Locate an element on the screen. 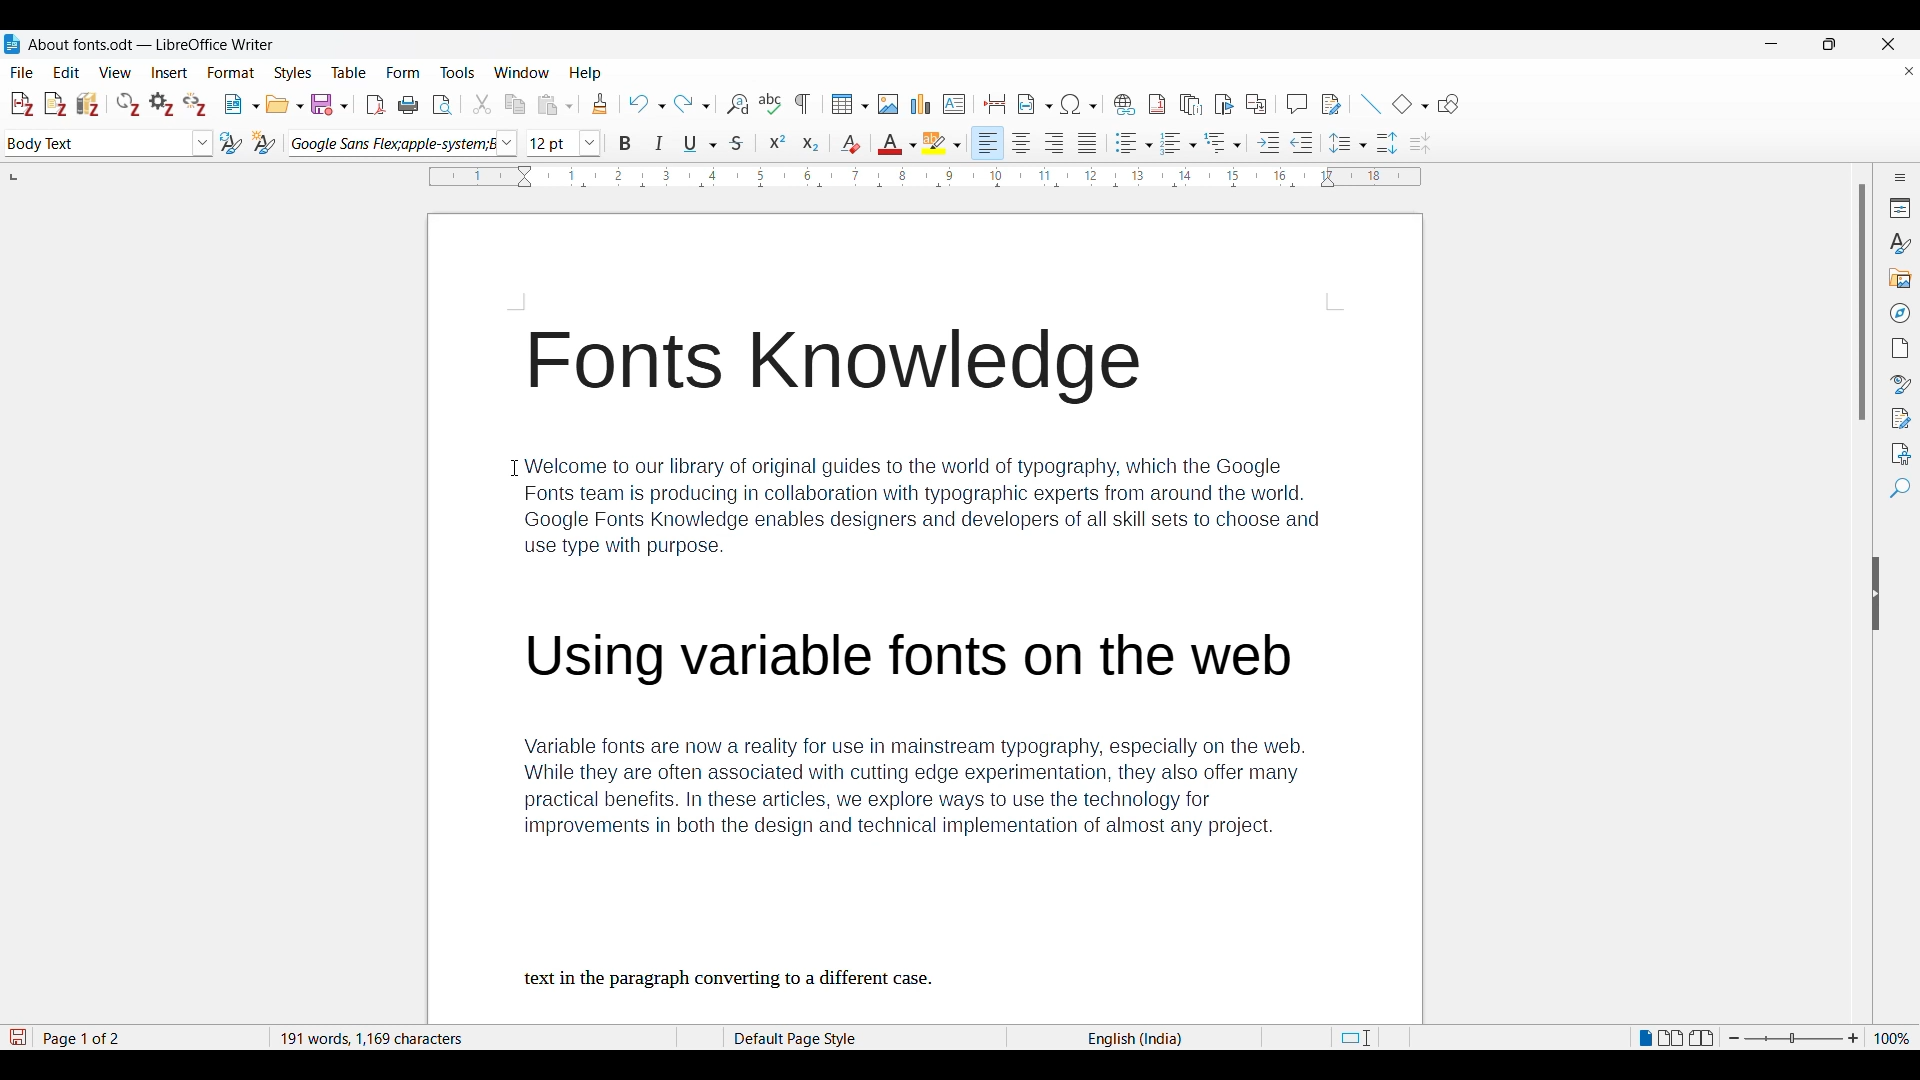  File menu is located at coordinates (22, 73).